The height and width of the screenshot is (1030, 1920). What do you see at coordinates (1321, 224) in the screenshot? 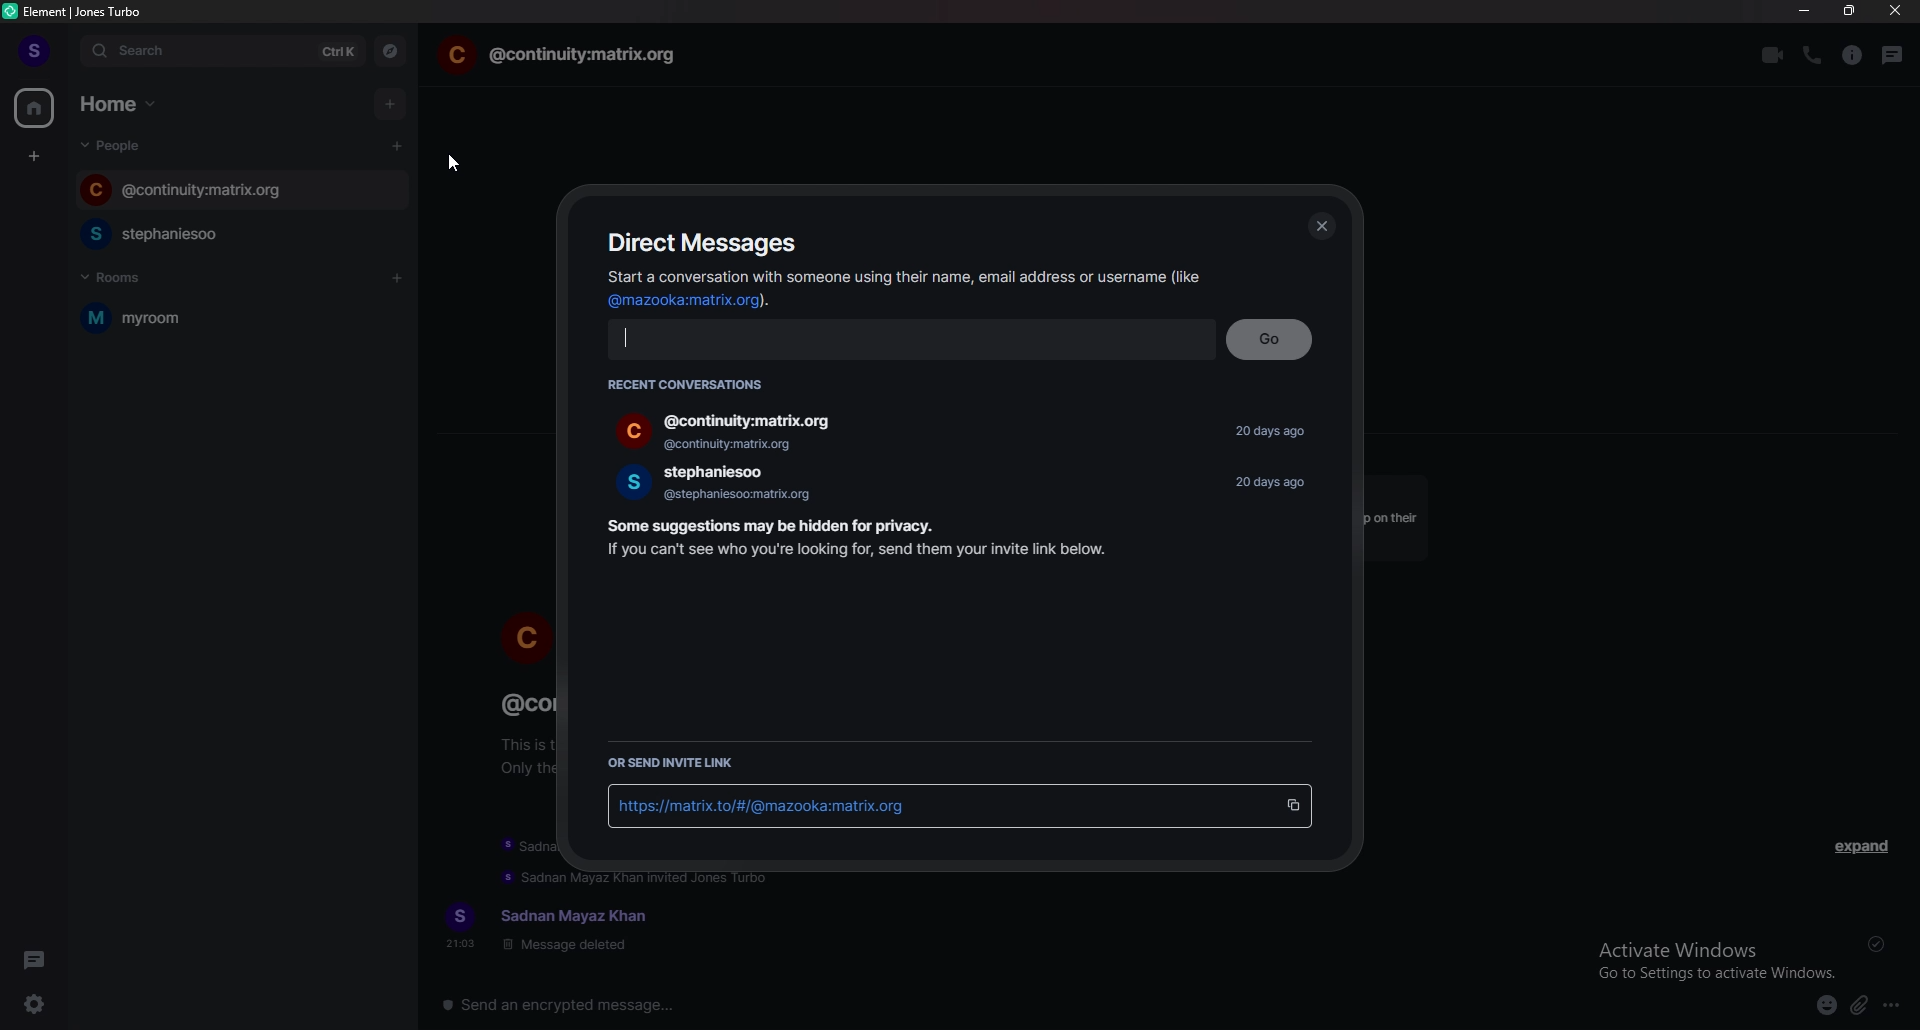
I see `close` at bounding box center [1321, 224].